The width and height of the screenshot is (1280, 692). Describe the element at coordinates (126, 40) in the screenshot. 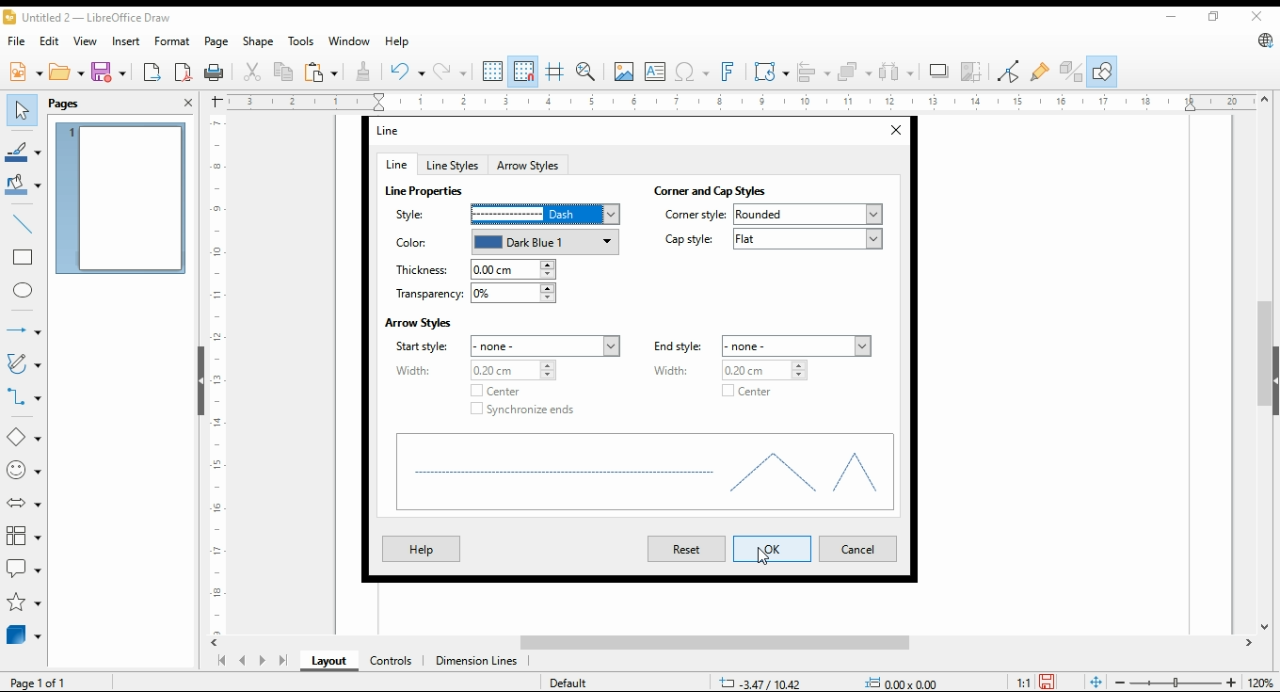

I see `insert` at that location.